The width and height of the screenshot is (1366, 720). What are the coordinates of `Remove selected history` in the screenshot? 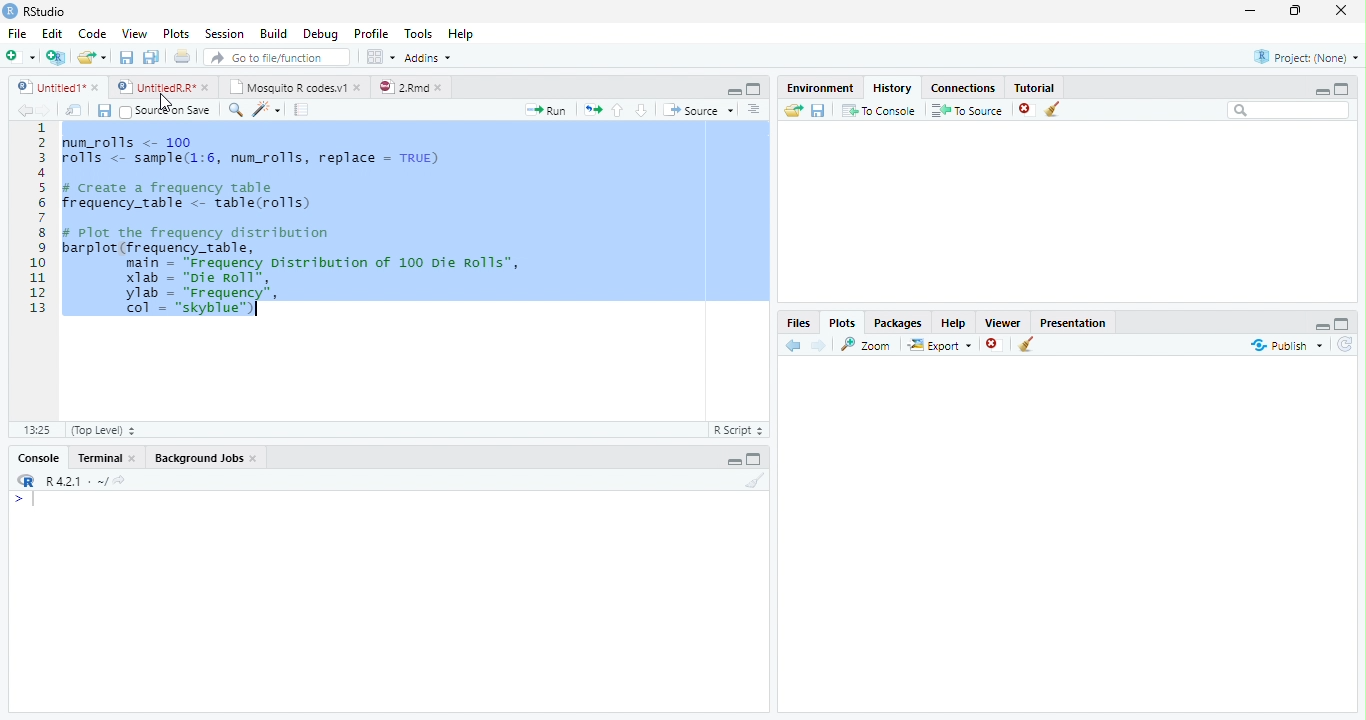 It's located at (1025, 109).